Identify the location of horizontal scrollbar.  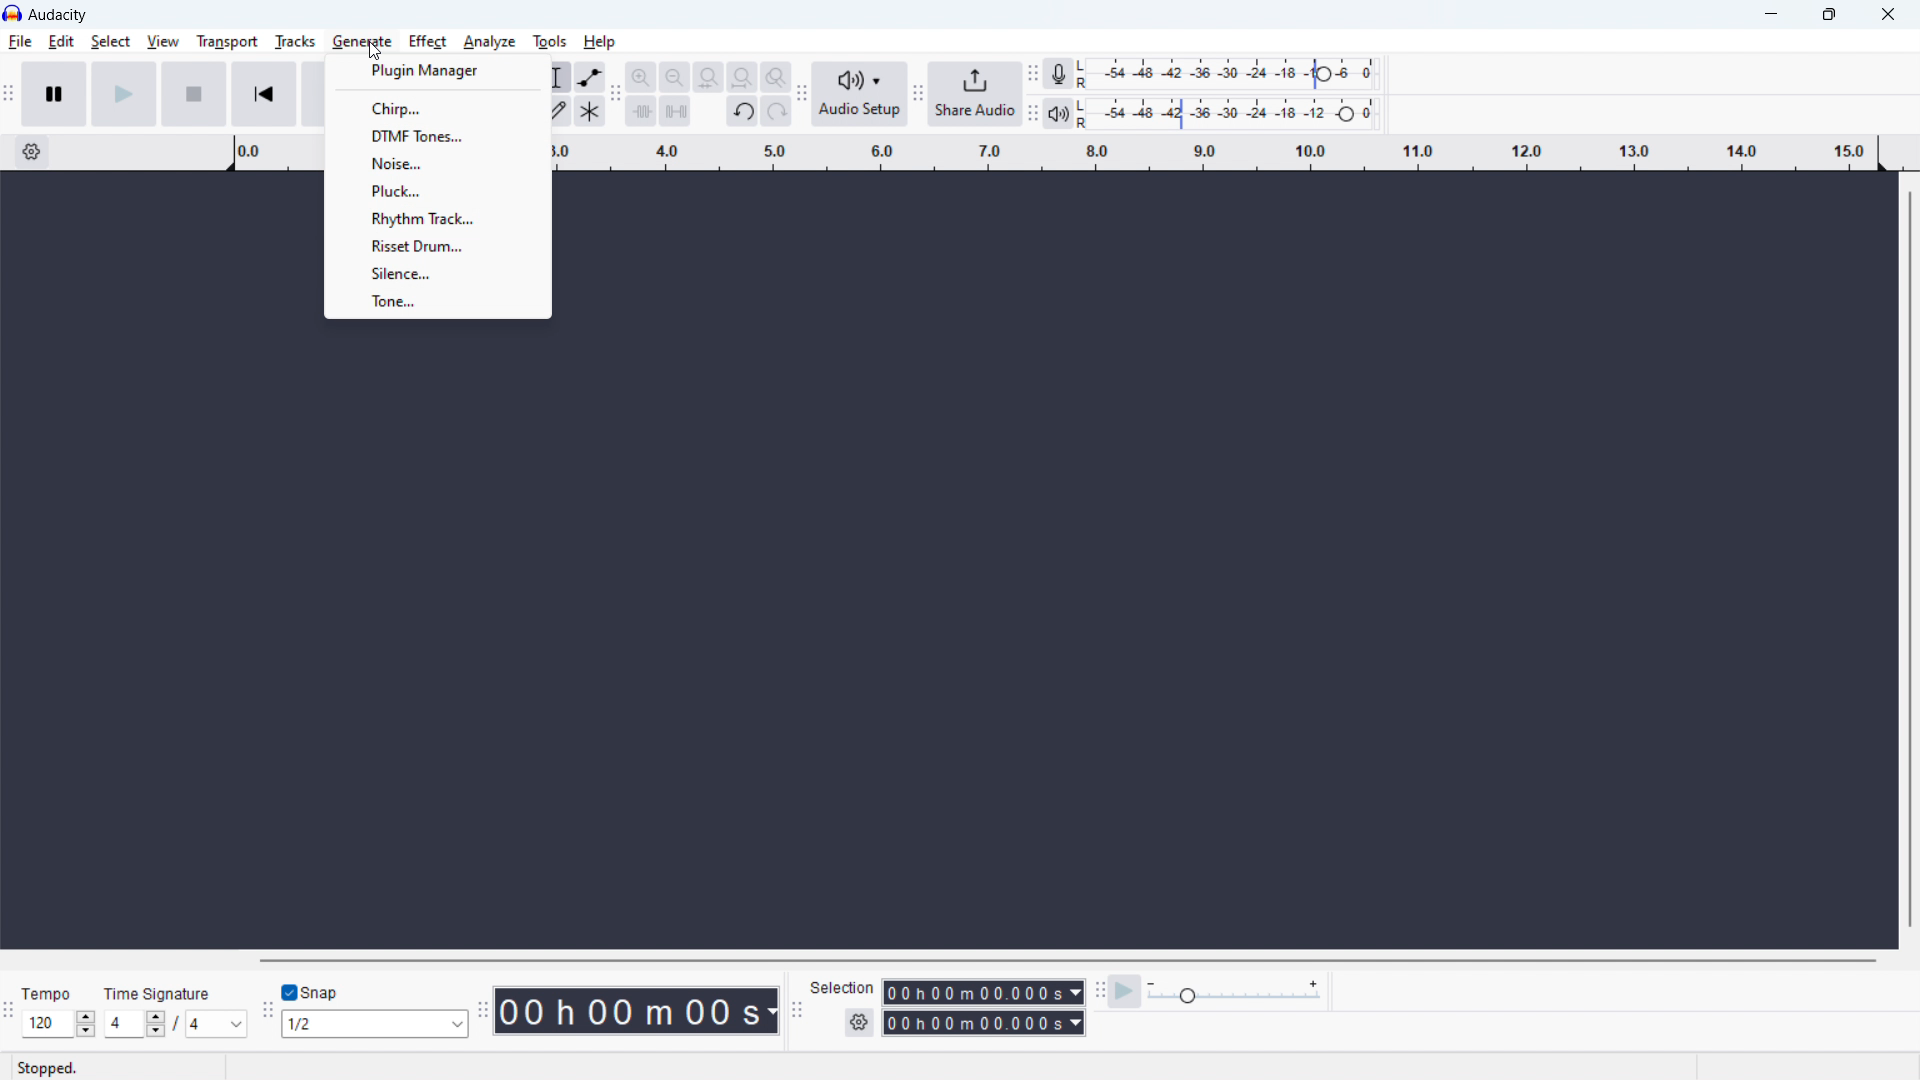
(1067, 960).